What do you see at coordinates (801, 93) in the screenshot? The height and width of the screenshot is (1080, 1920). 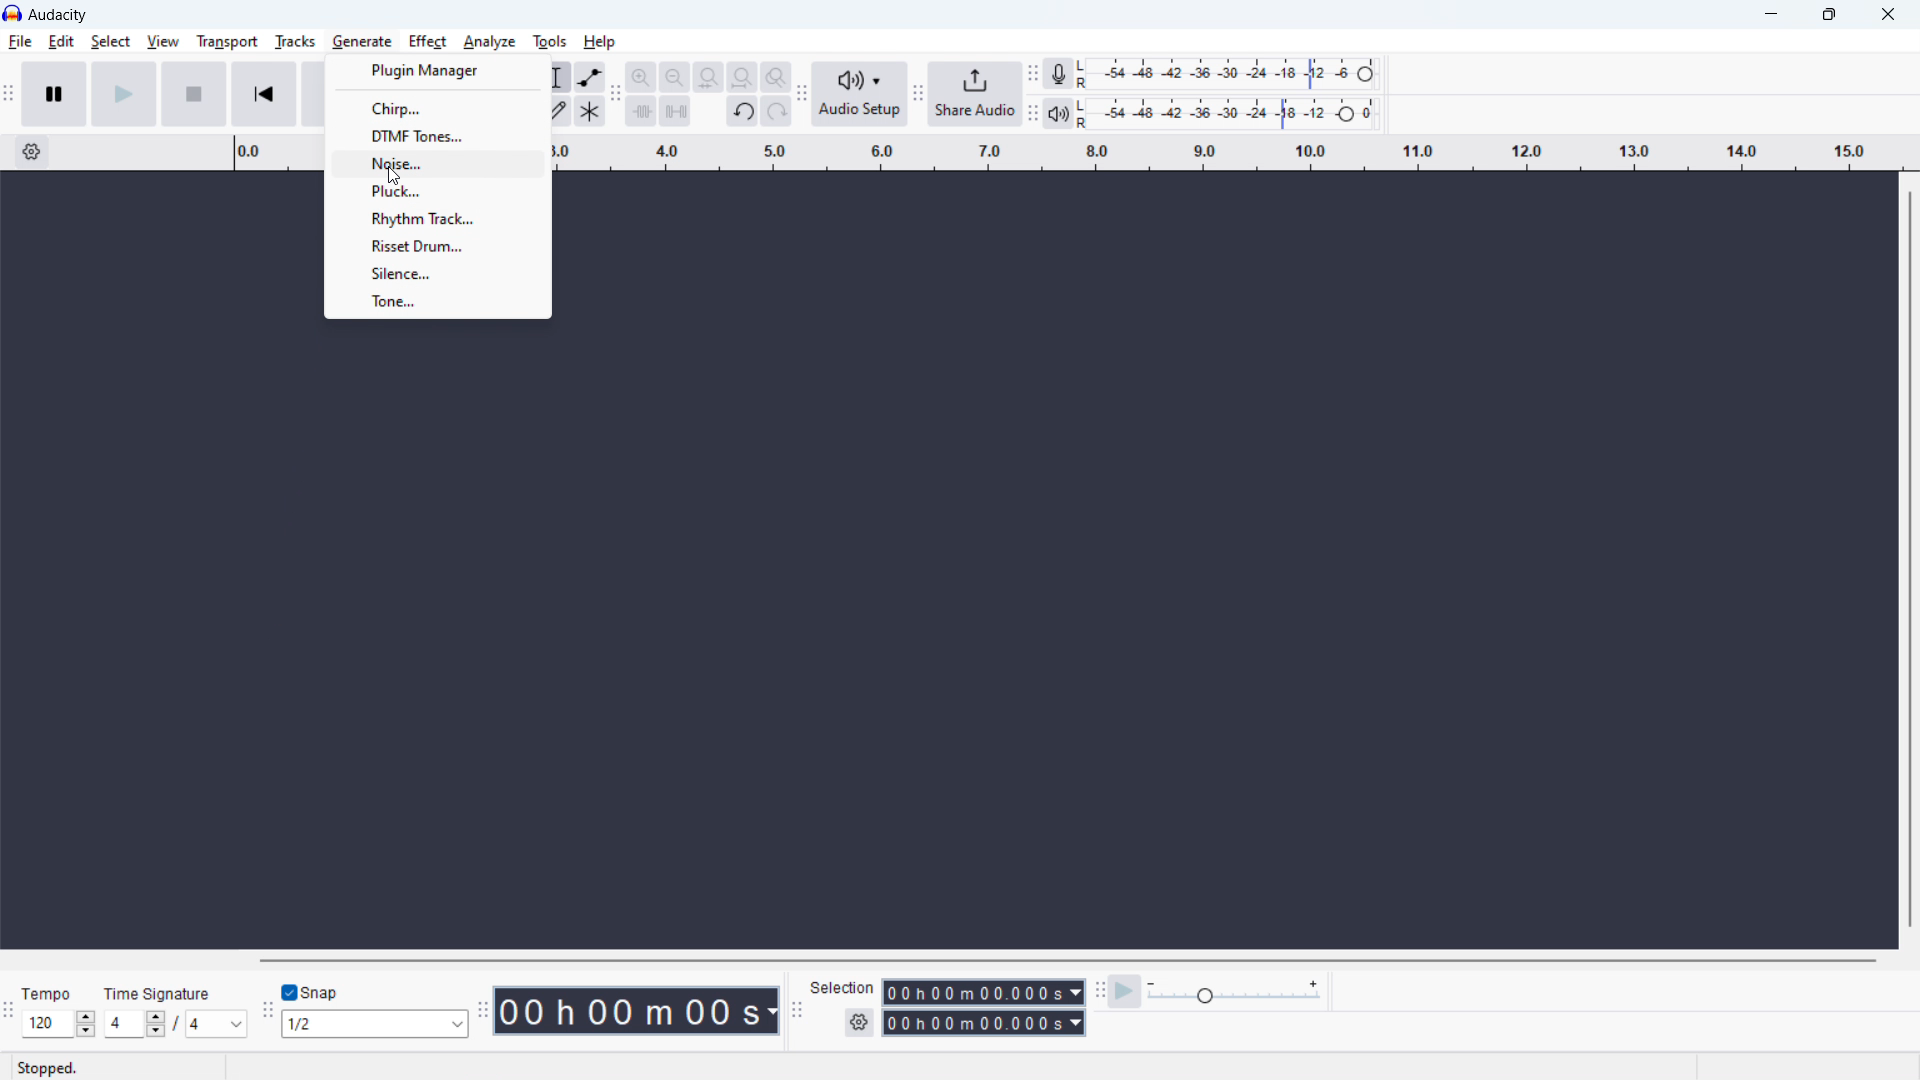 I see `audio setup toolbar` at bounding box center [801, 93].